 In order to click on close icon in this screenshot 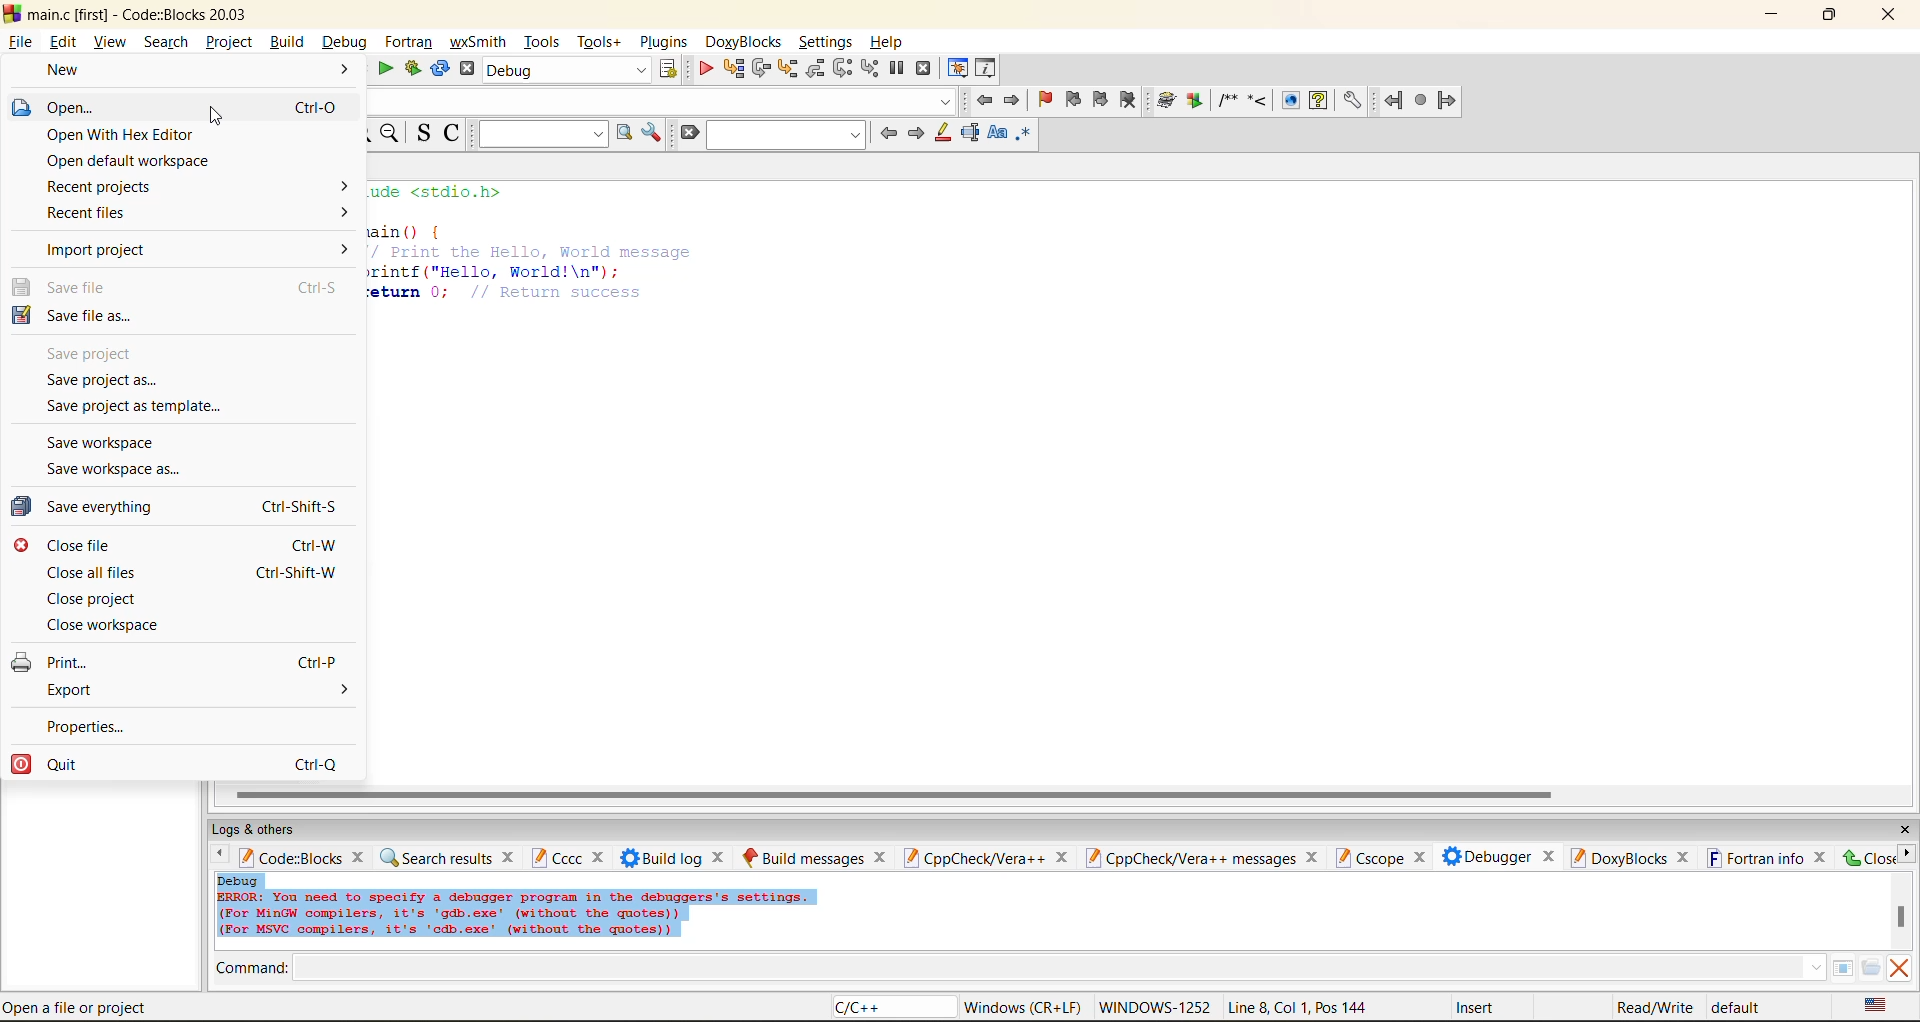, I will do `click(21, 545)`.